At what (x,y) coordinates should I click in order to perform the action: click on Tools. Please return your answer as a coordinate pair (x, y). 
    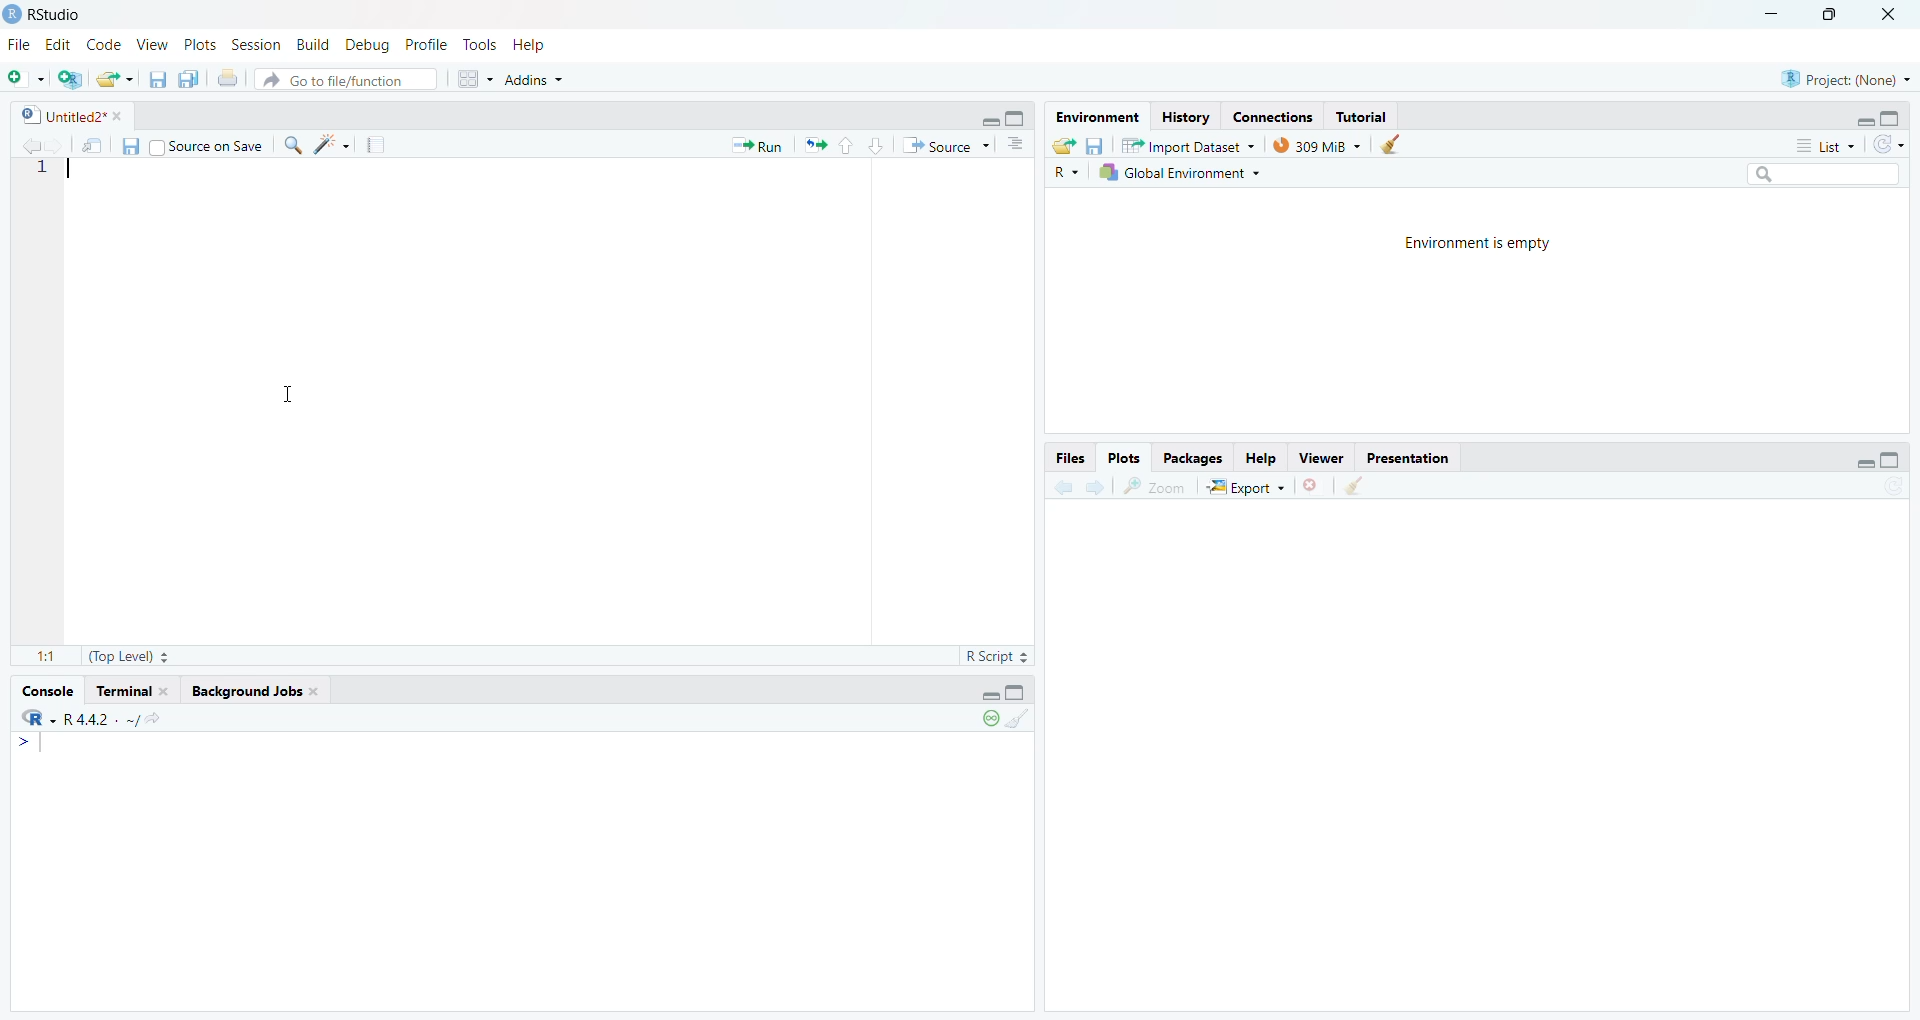
    Looking at the image, I should click on (476, 45).